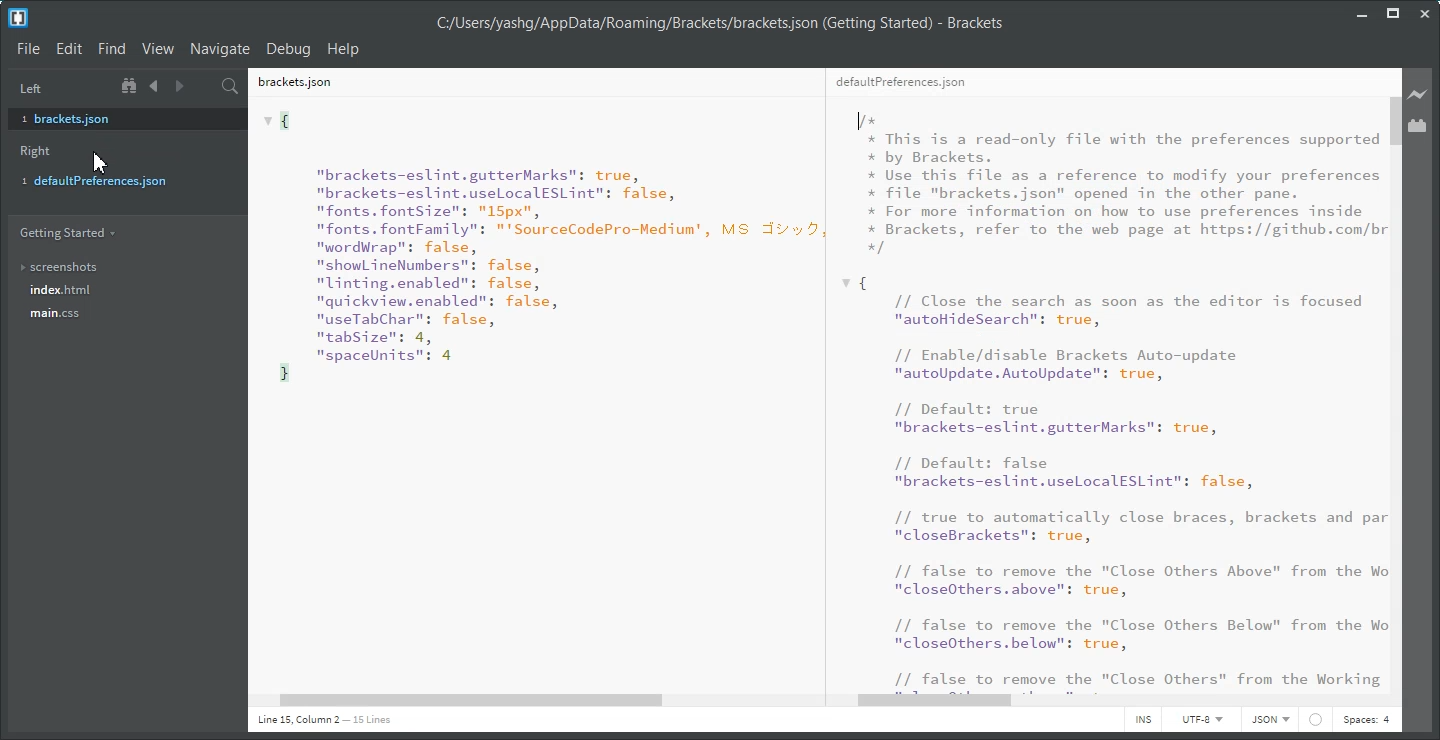 This screenshot has height=740, width=1440. Describe the element at coordinates (324, 720) in the screenshot. I see `Text` at that location.